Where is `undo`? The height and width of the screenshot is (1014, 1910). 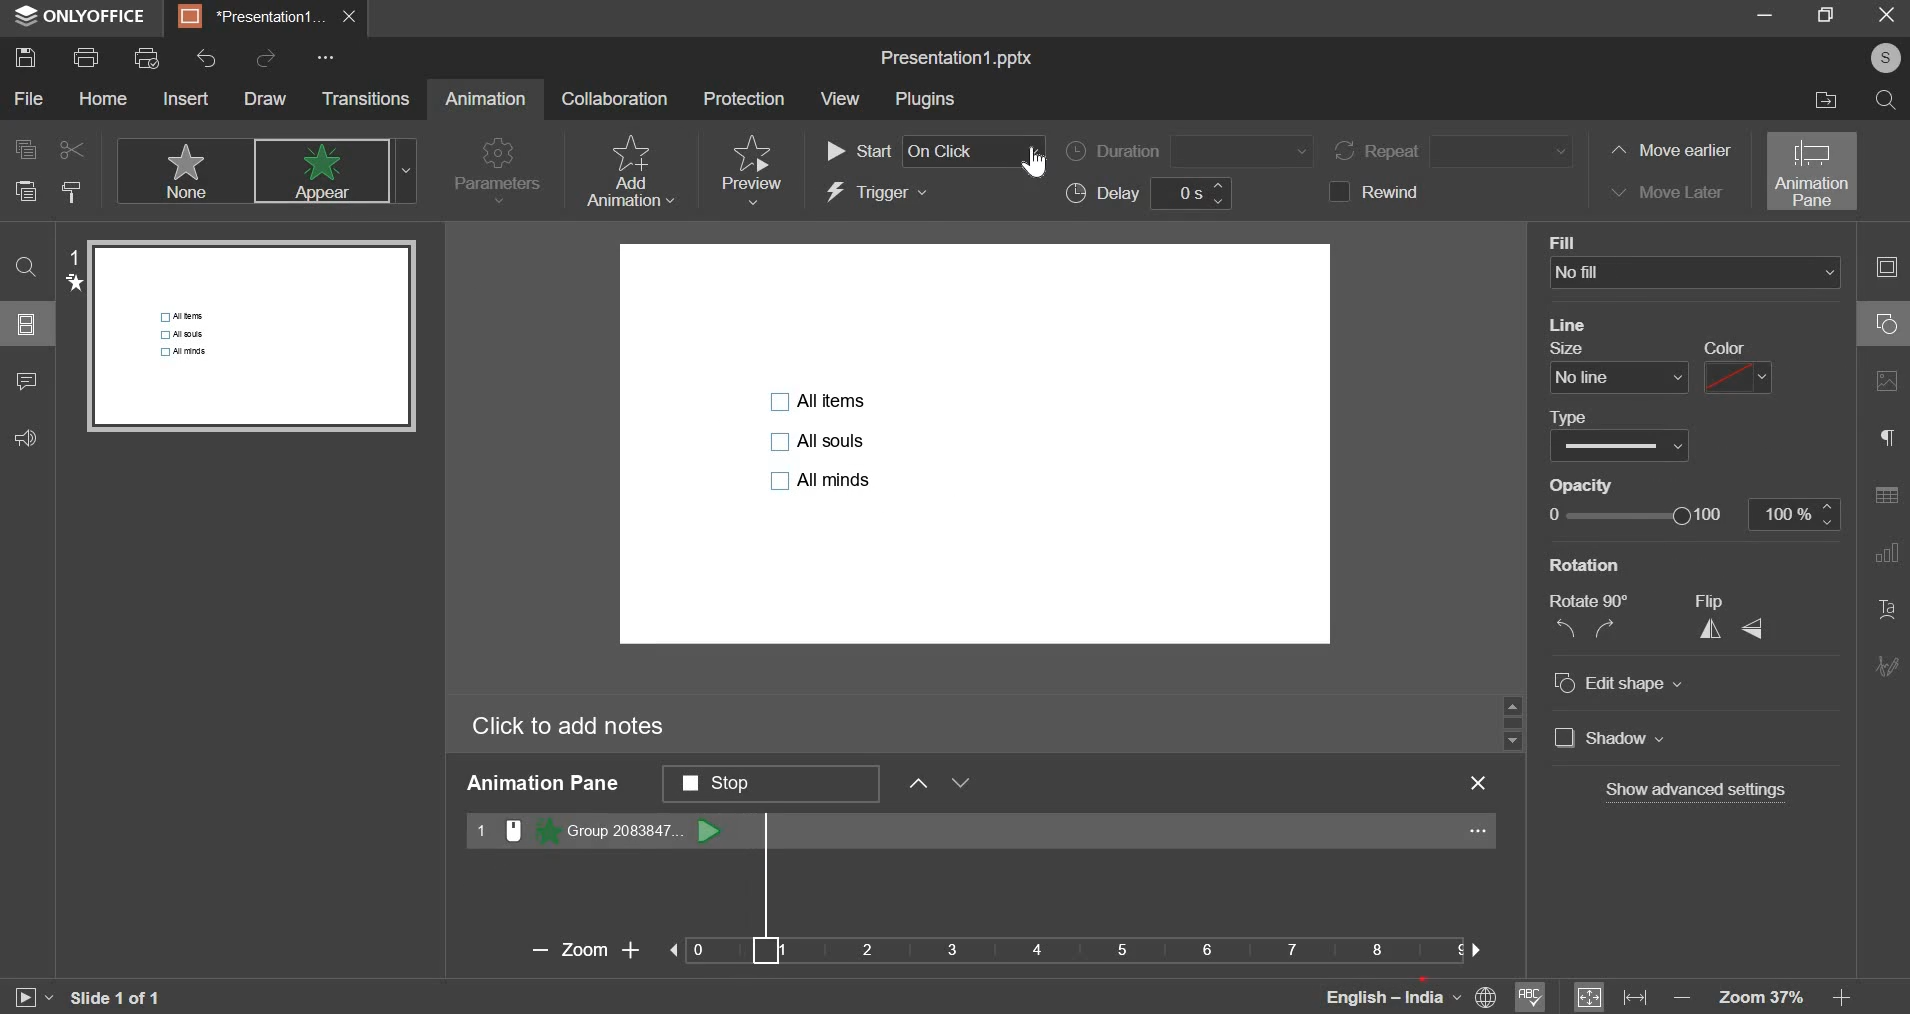
undo is located at coordinates (206, 59).